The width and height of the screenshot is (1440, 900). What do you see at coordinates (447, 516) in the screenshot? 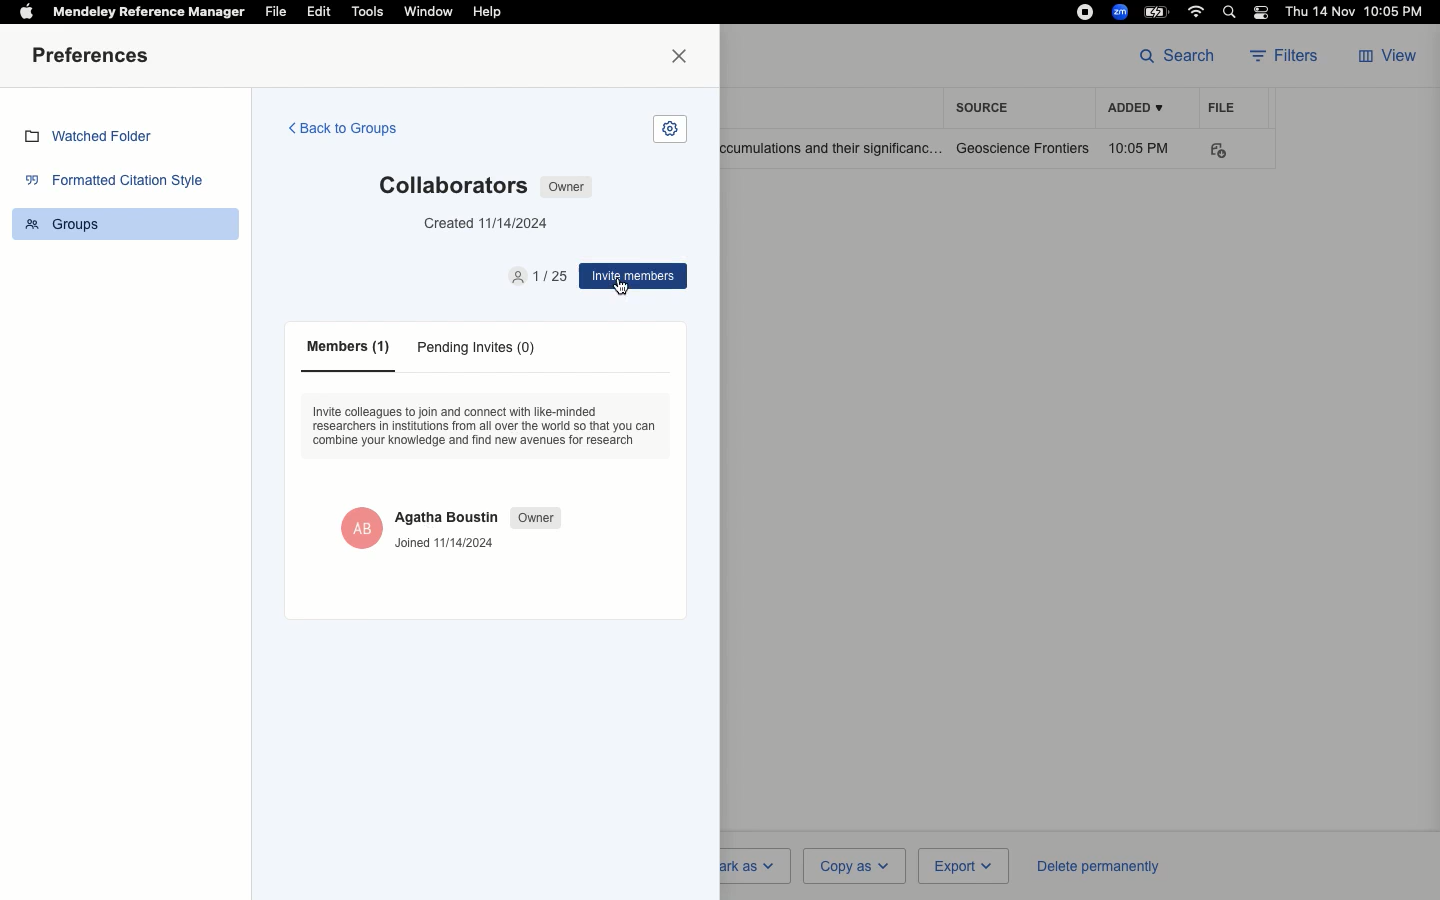
I see `Agatha Boustin` at bounding box center [447, 516].